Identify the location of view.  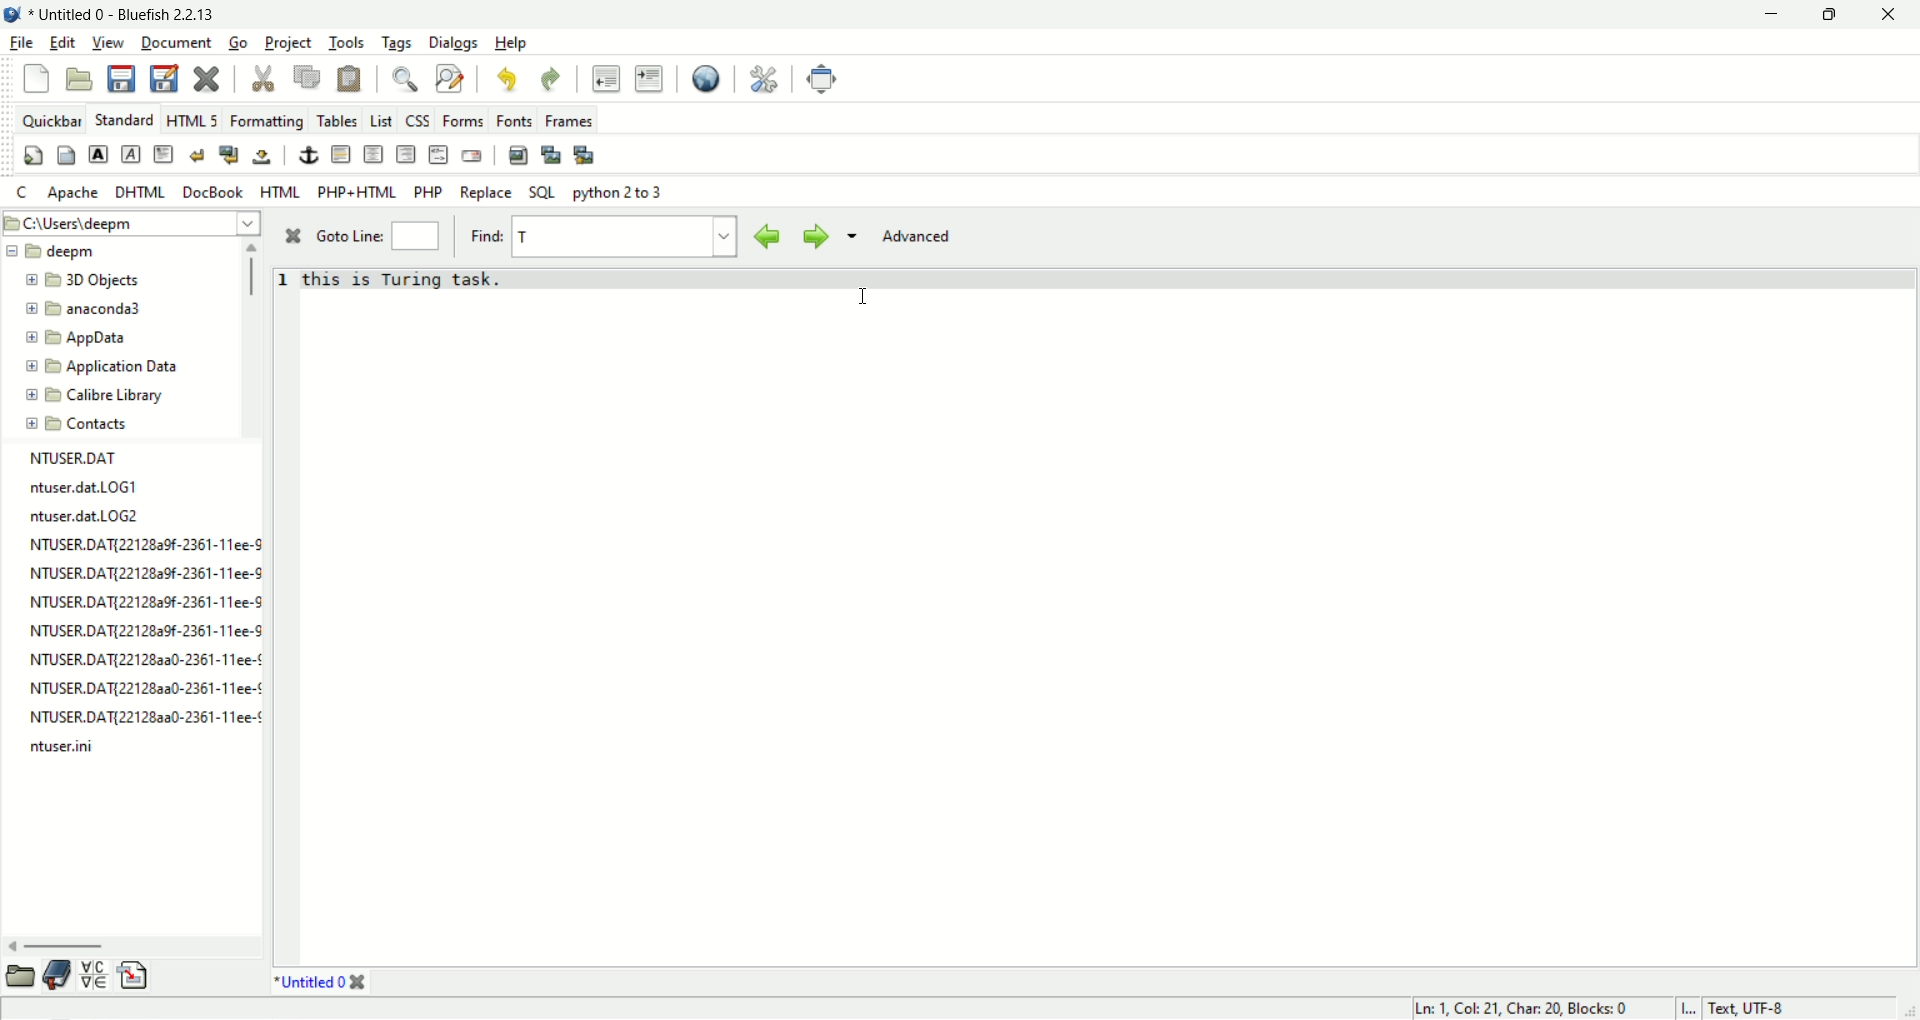
(107, 43).